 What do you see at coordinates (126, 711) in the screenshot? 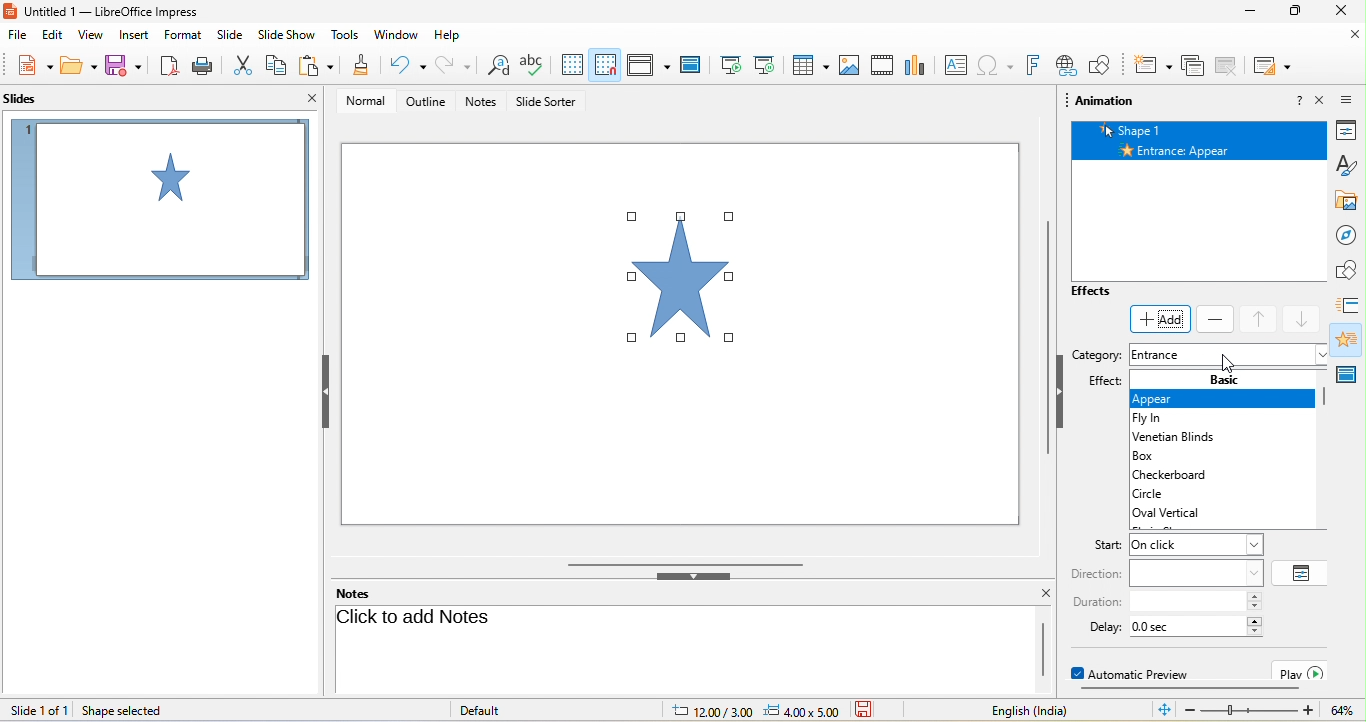
I see `shape selected` at bounding box center [126, 711].